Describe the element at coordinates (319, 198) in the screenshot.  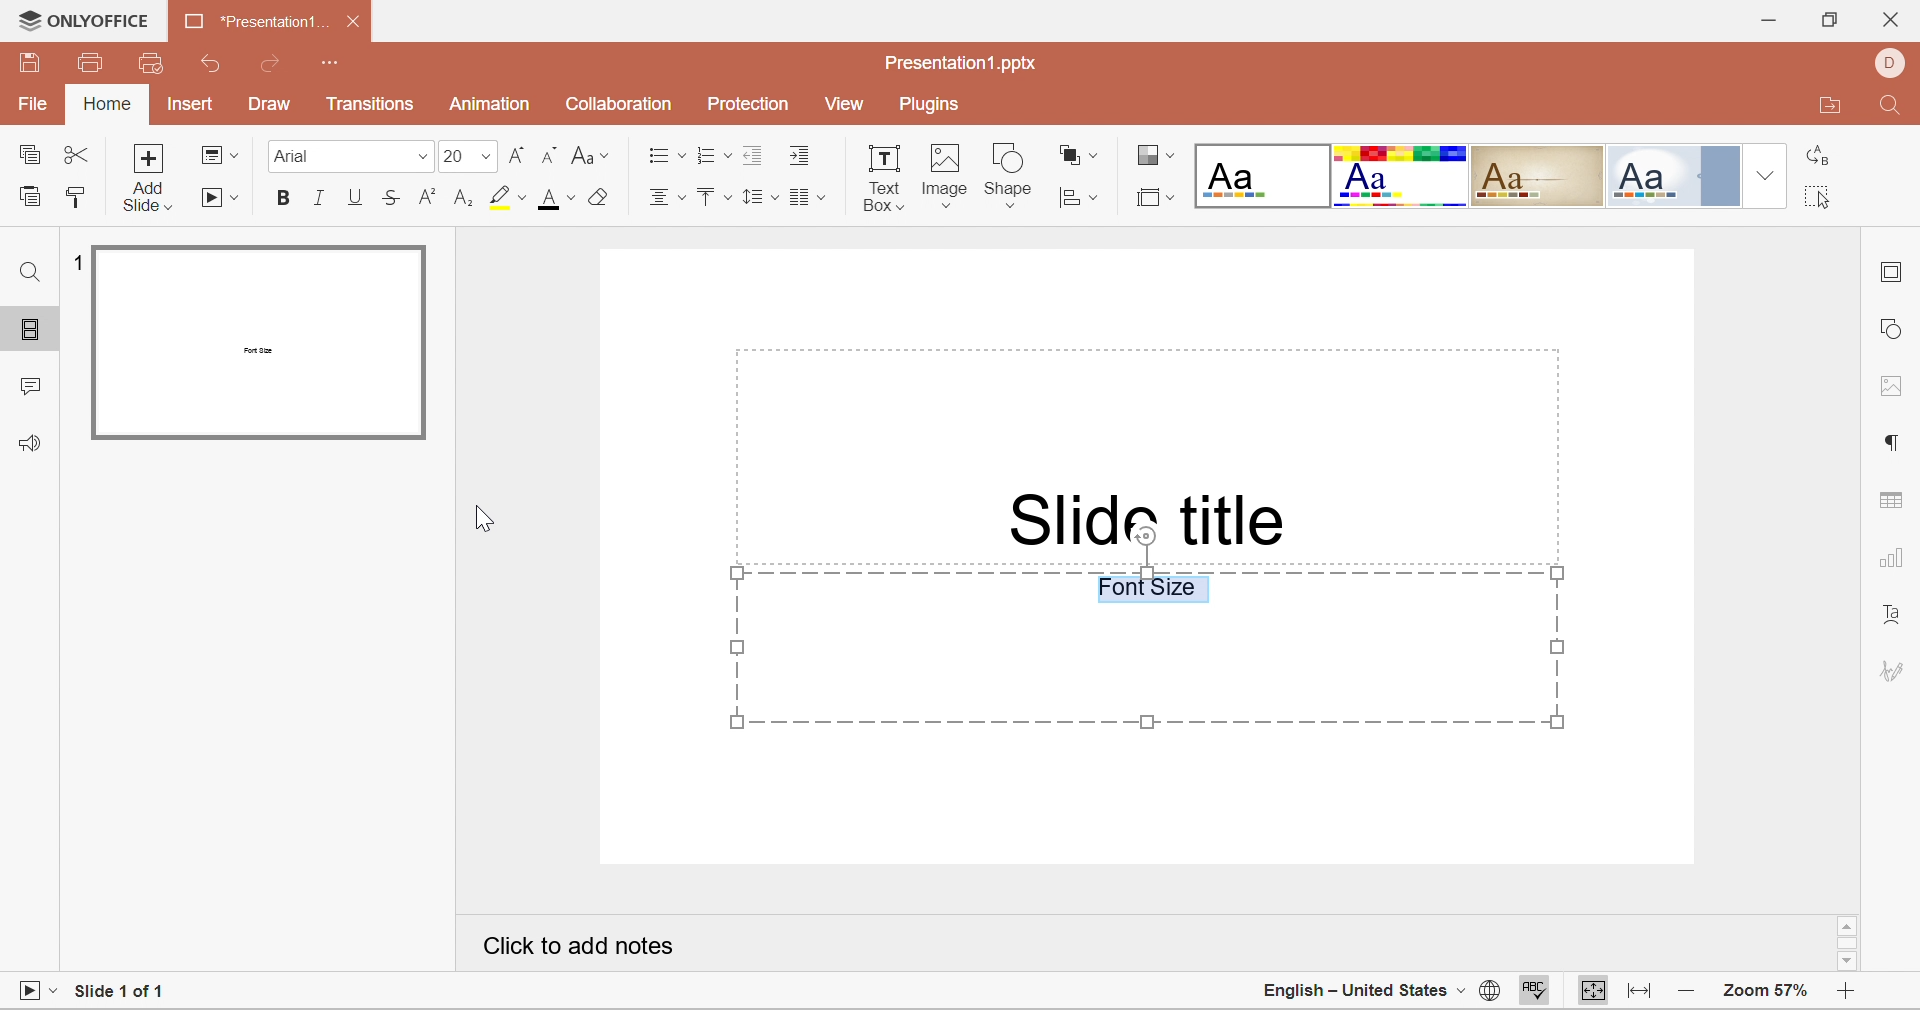
I see `Italic` at that location.